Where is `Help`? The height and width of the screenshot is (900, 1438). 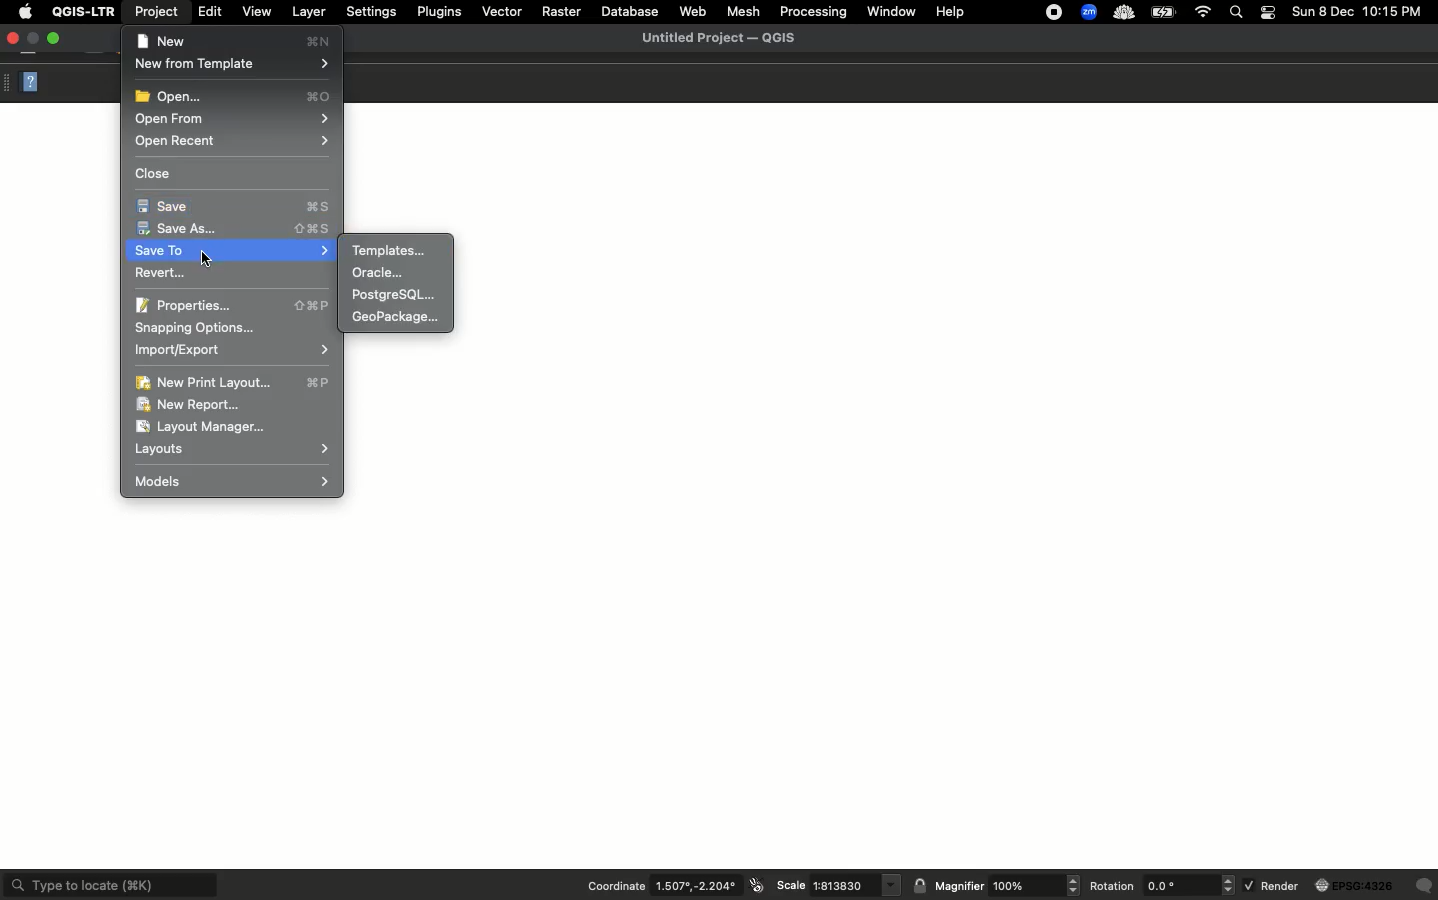
Help is located at coordinates (954, 10).